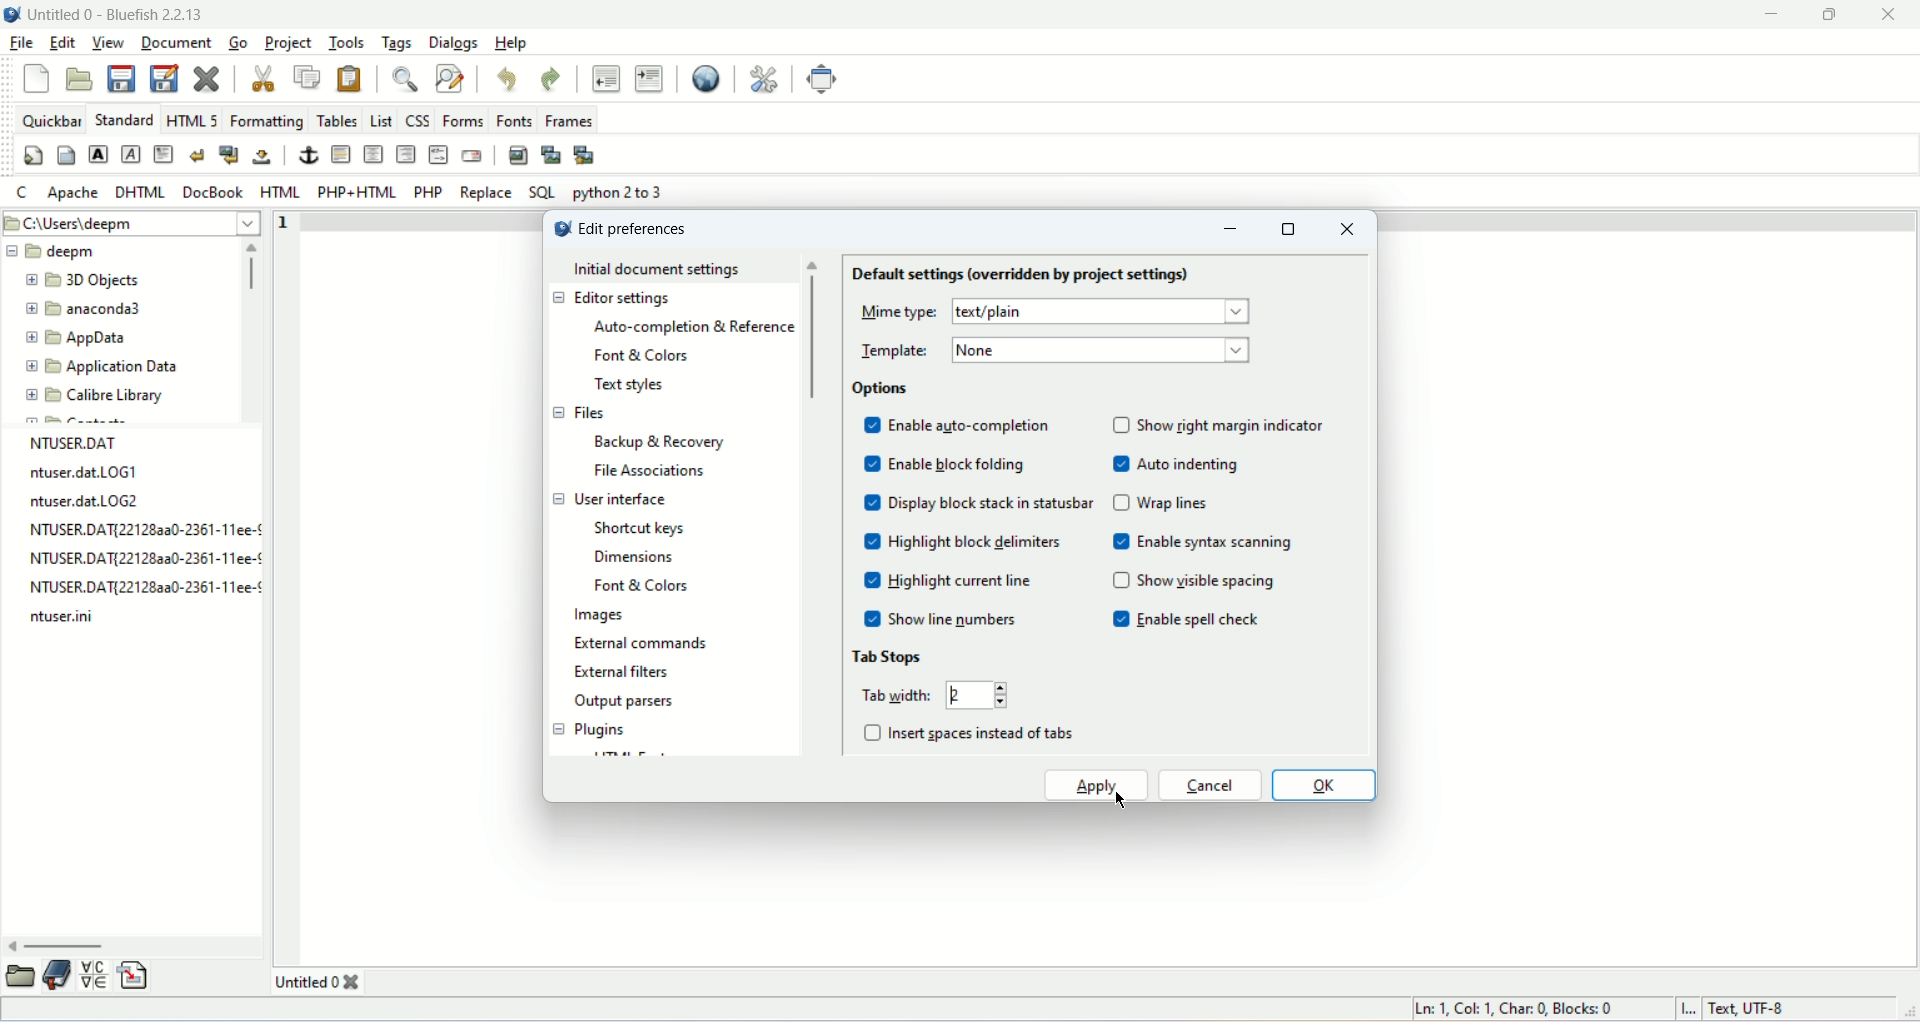  Describe the element at coordinates (1233, 424) in the screenshot. I see `show  night margin indicator` at that location.